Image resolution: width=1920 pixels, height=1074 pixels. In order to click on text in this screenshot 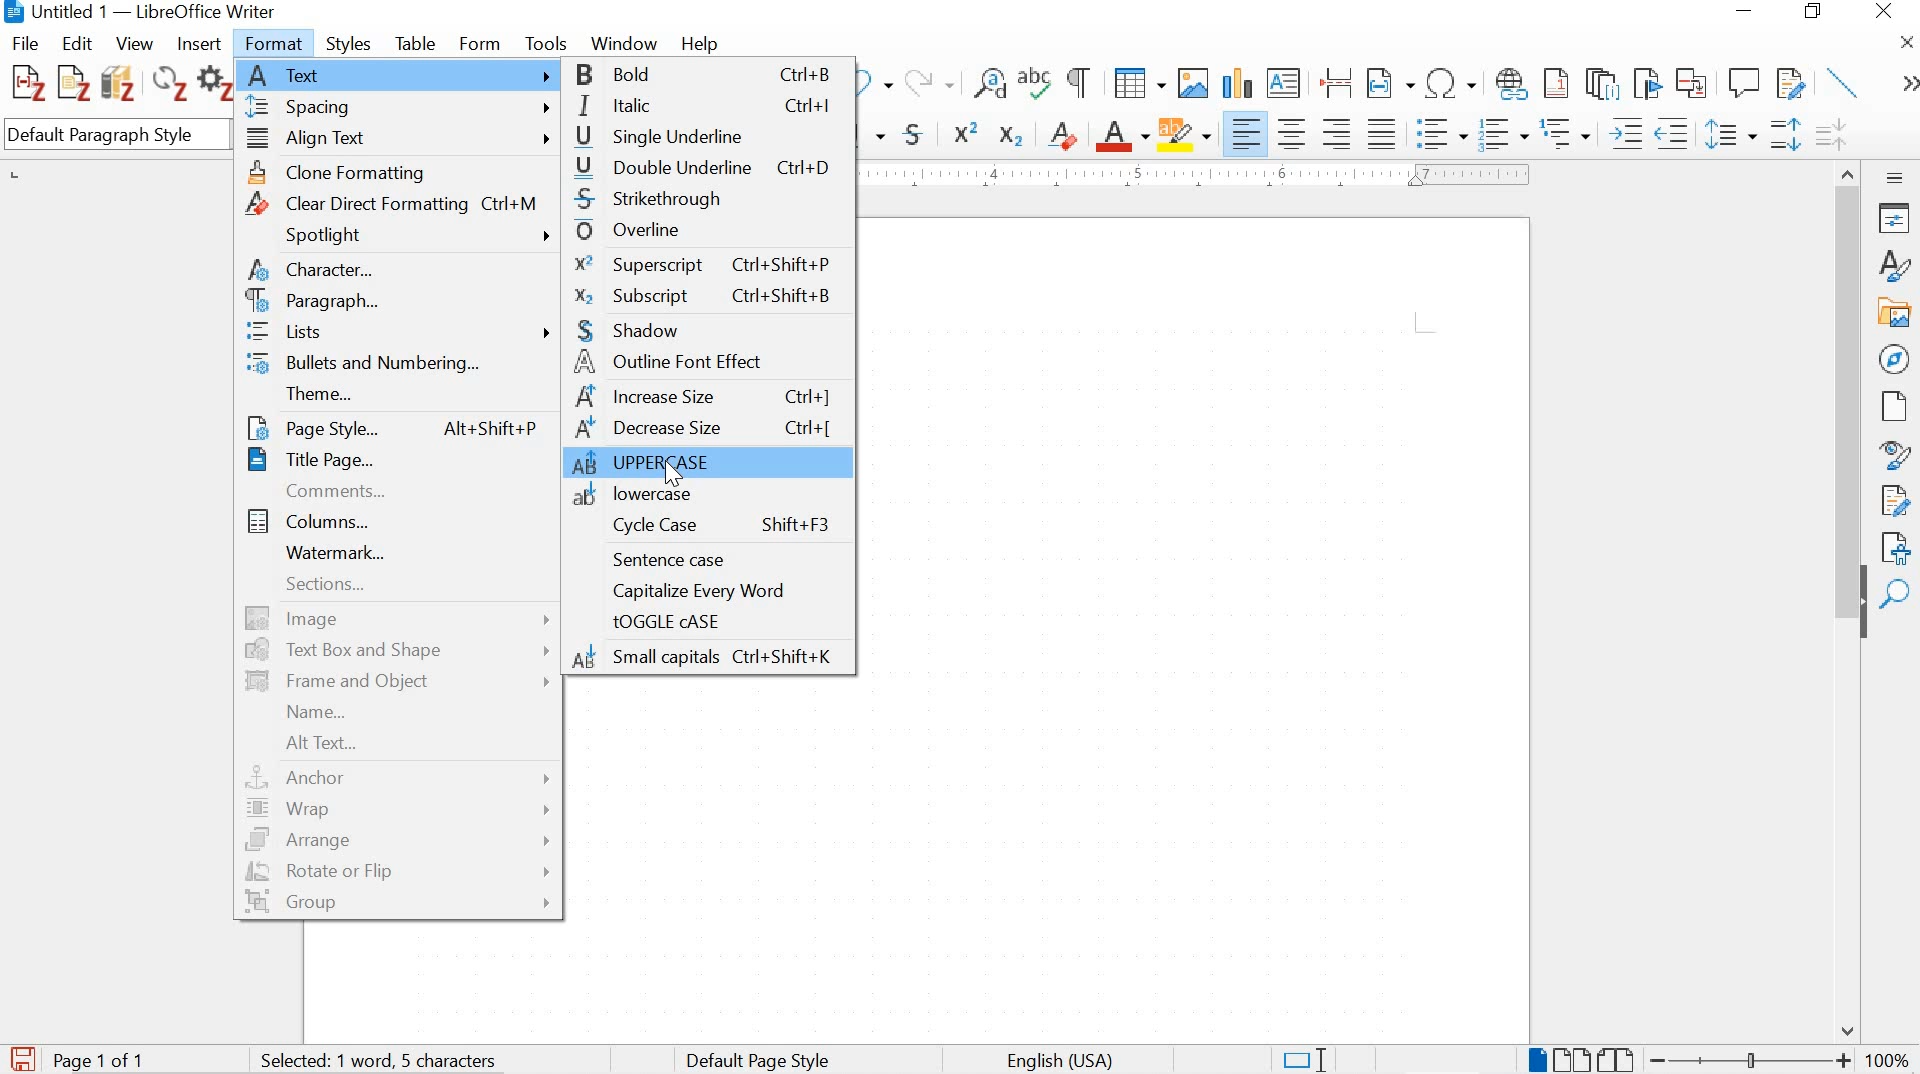, I will do `click(400, 74)`.